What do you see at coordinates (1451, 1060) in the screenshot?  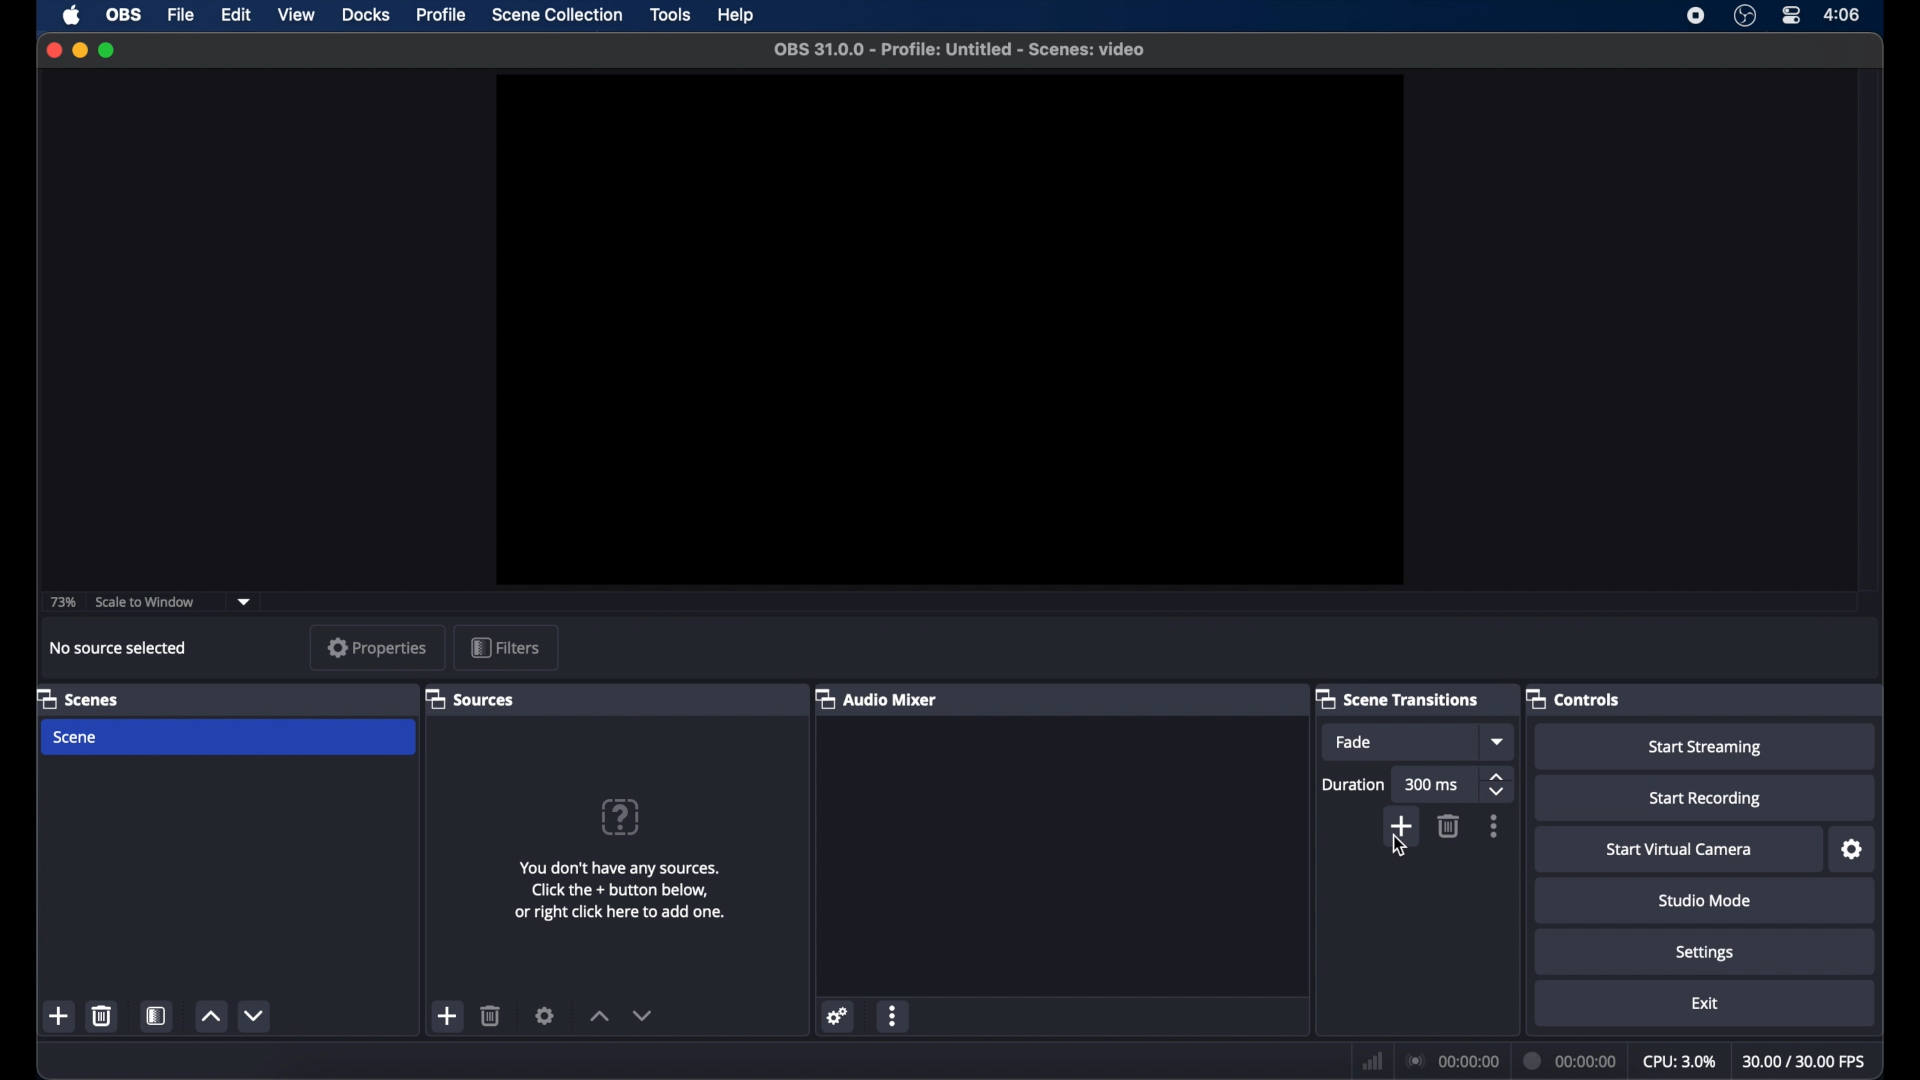 I see `connection` at bounding box center [1451, 1060].